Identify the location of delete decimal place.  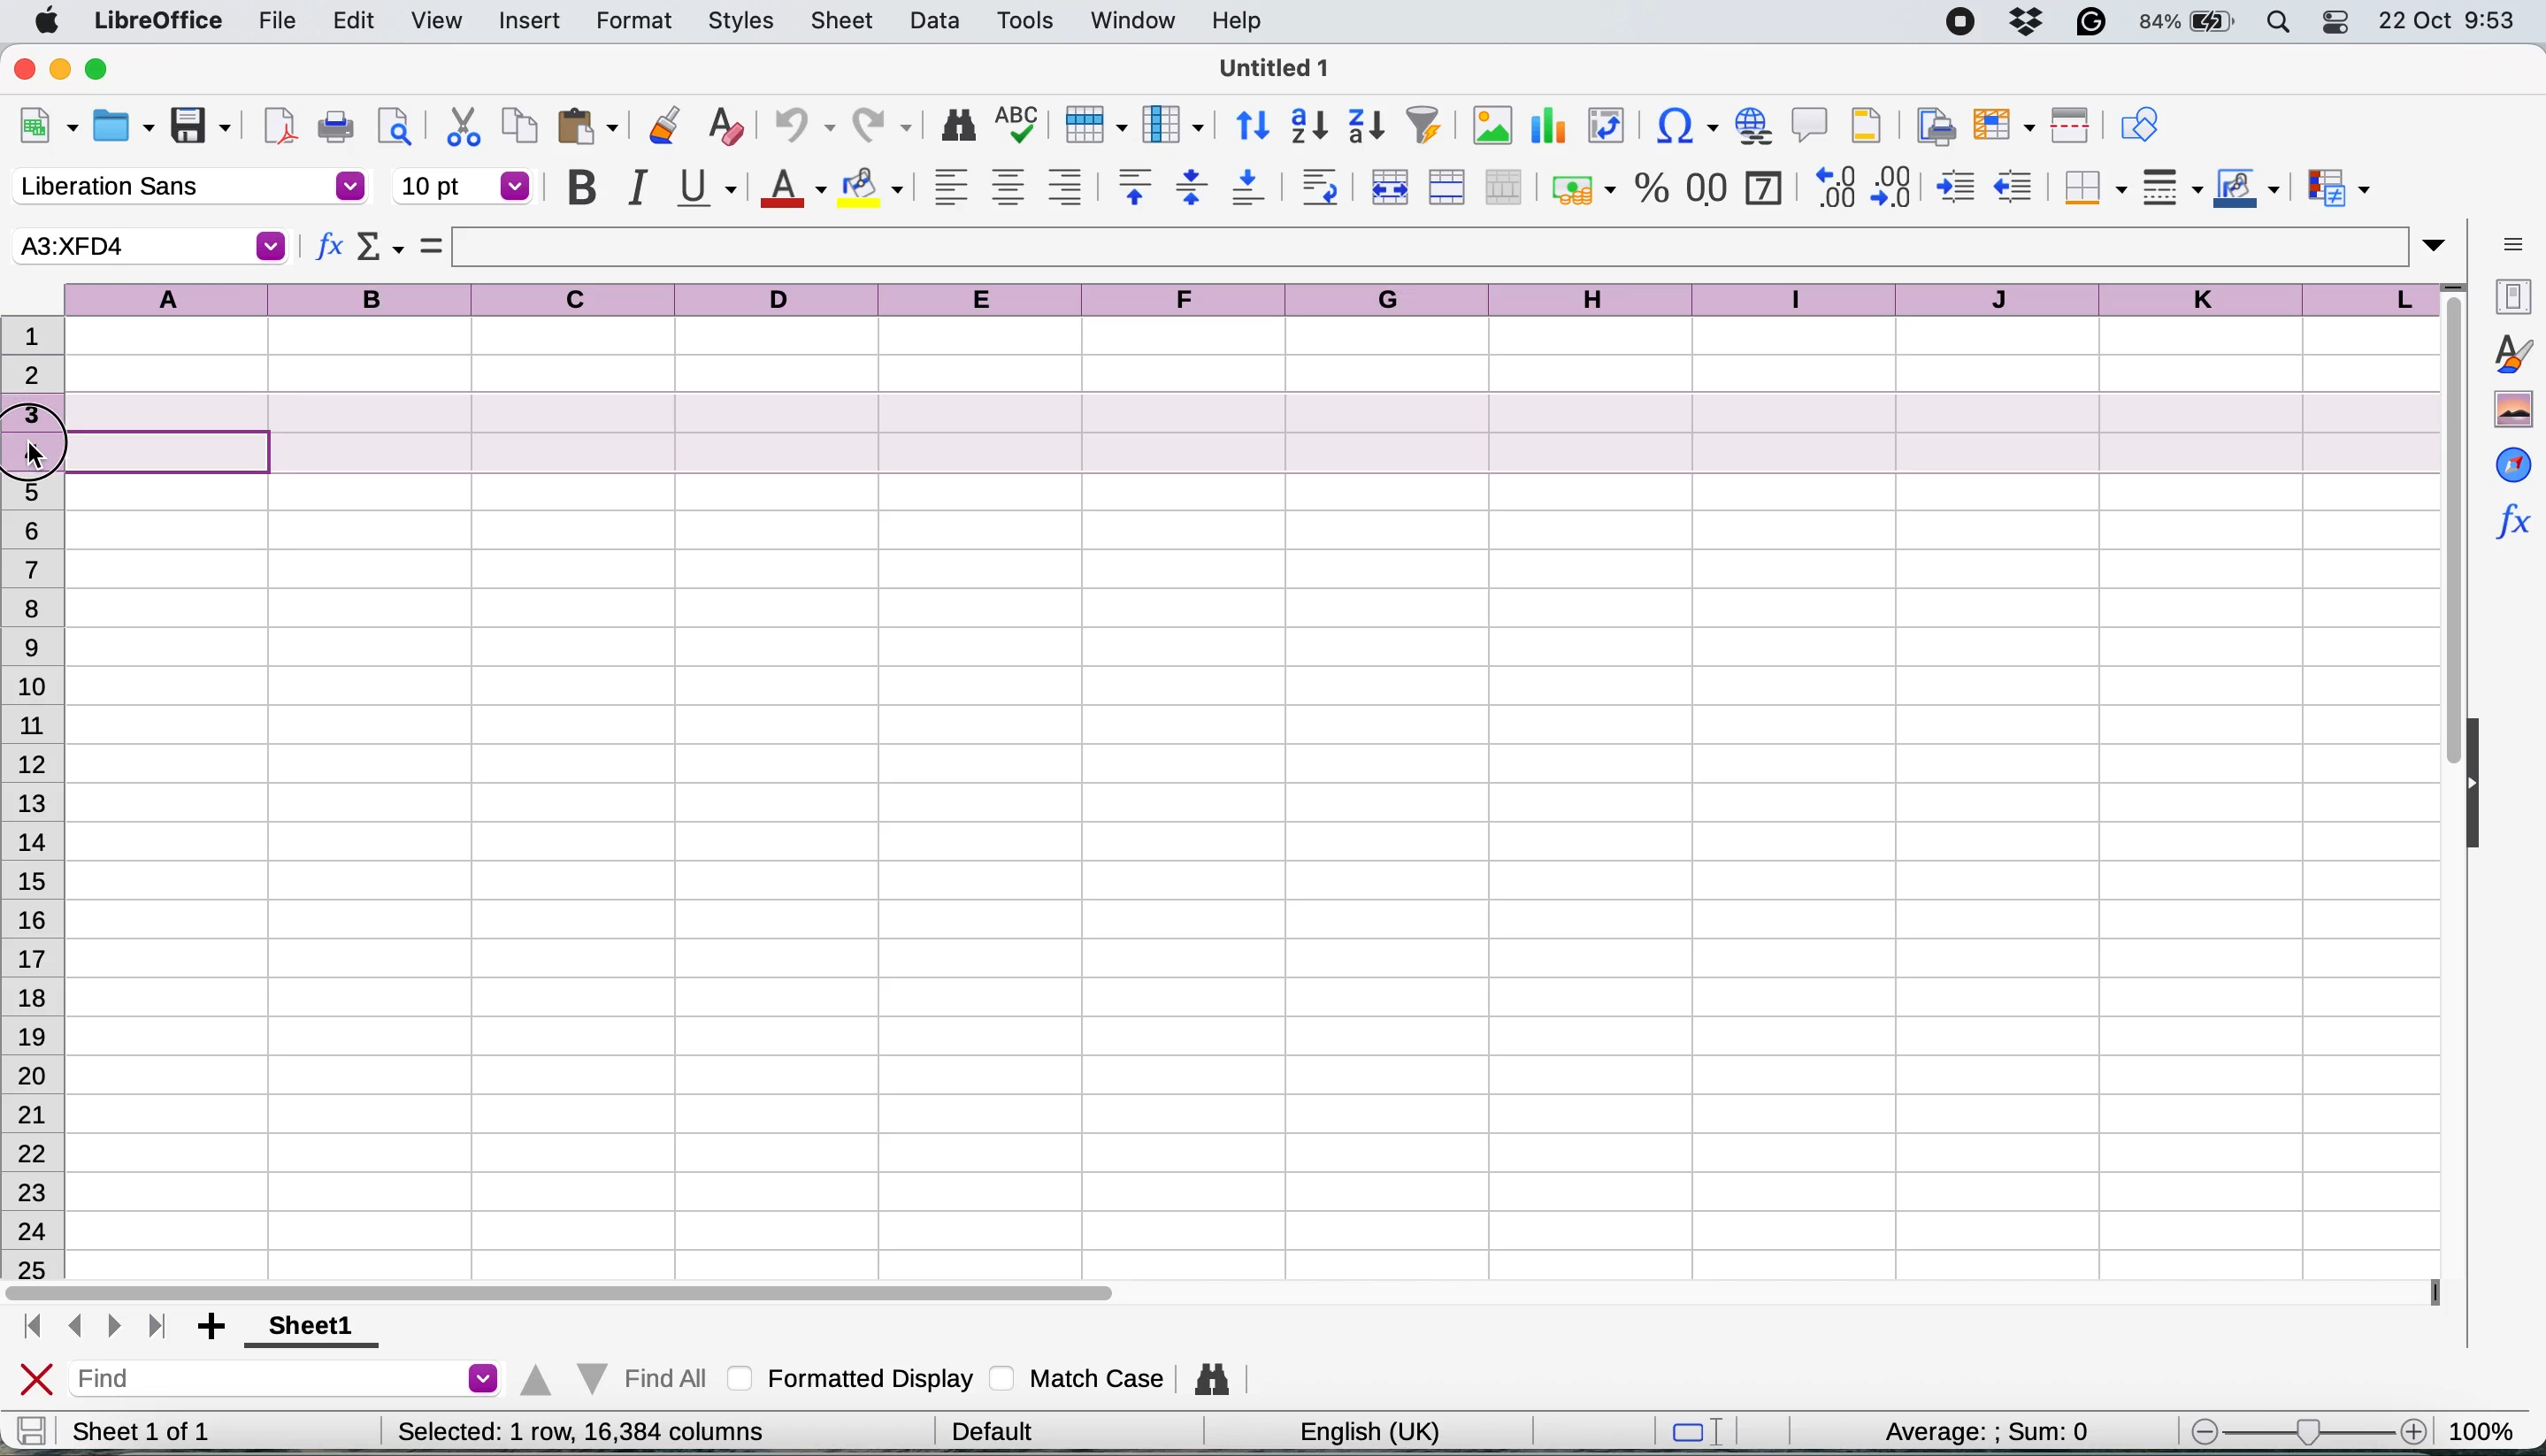
(1897, 186).